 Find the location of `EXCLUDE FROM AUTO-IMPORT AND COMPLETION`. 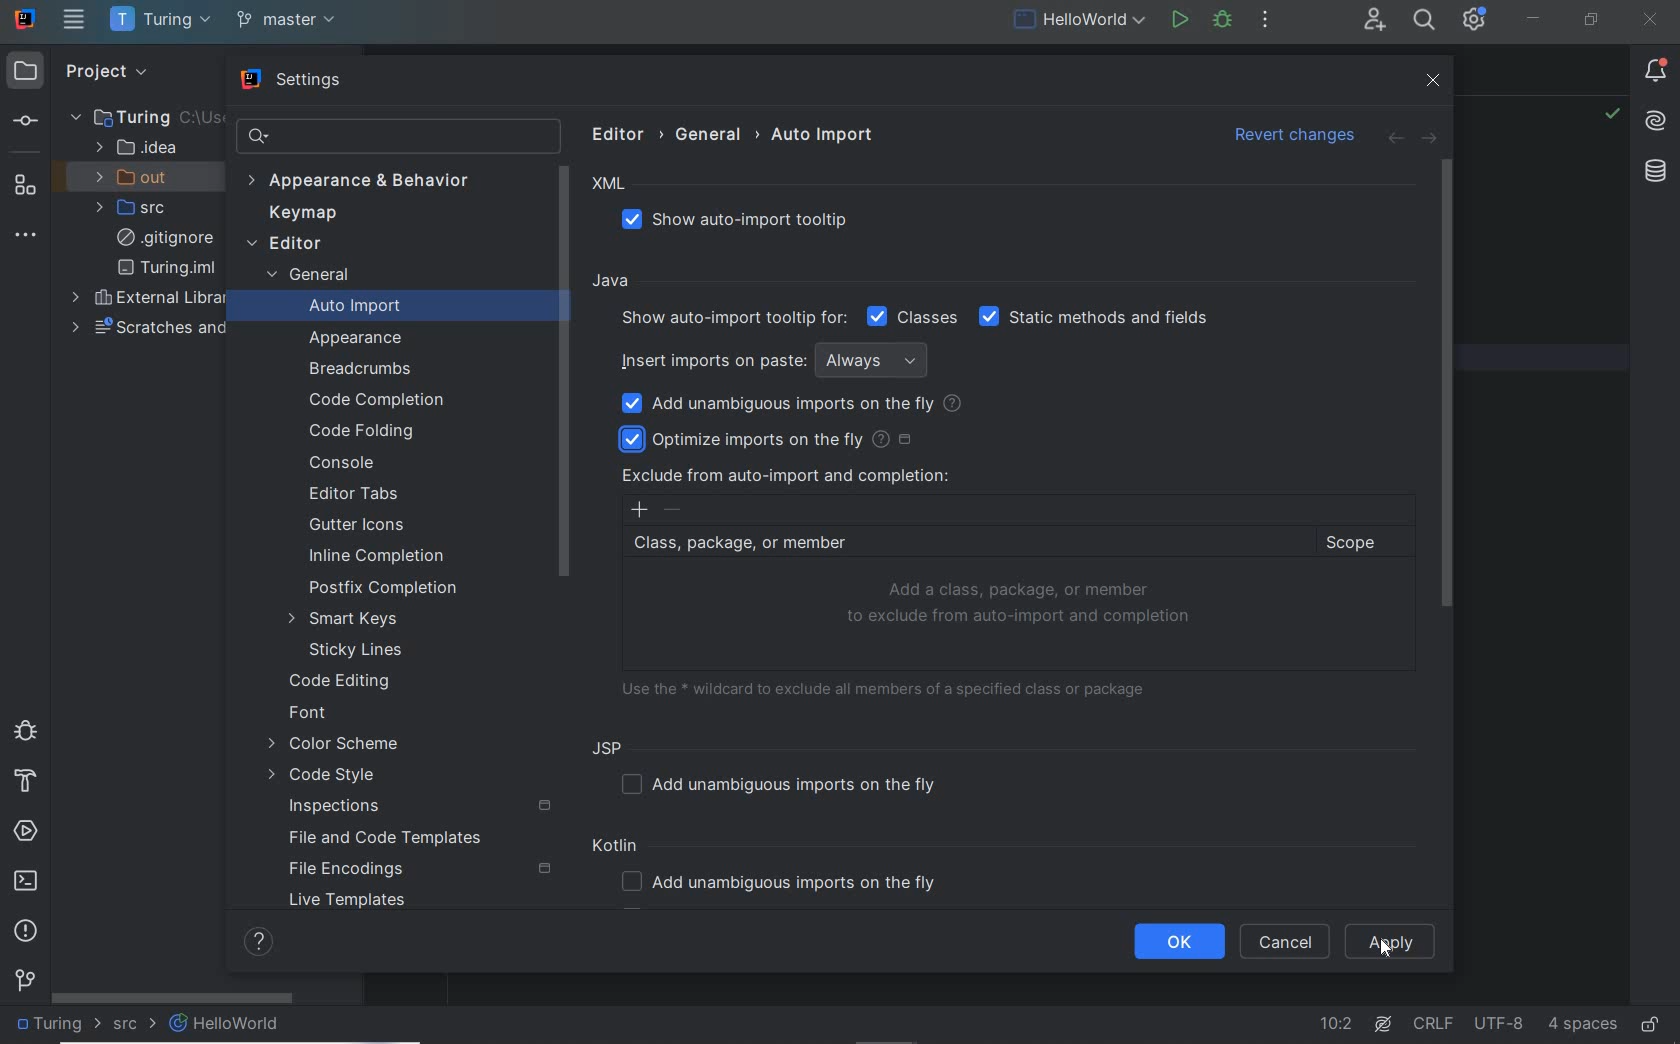

EXCLUDE FROM AUTO-IMPORT AND COMPLETION is located at coordinates (785, 475).